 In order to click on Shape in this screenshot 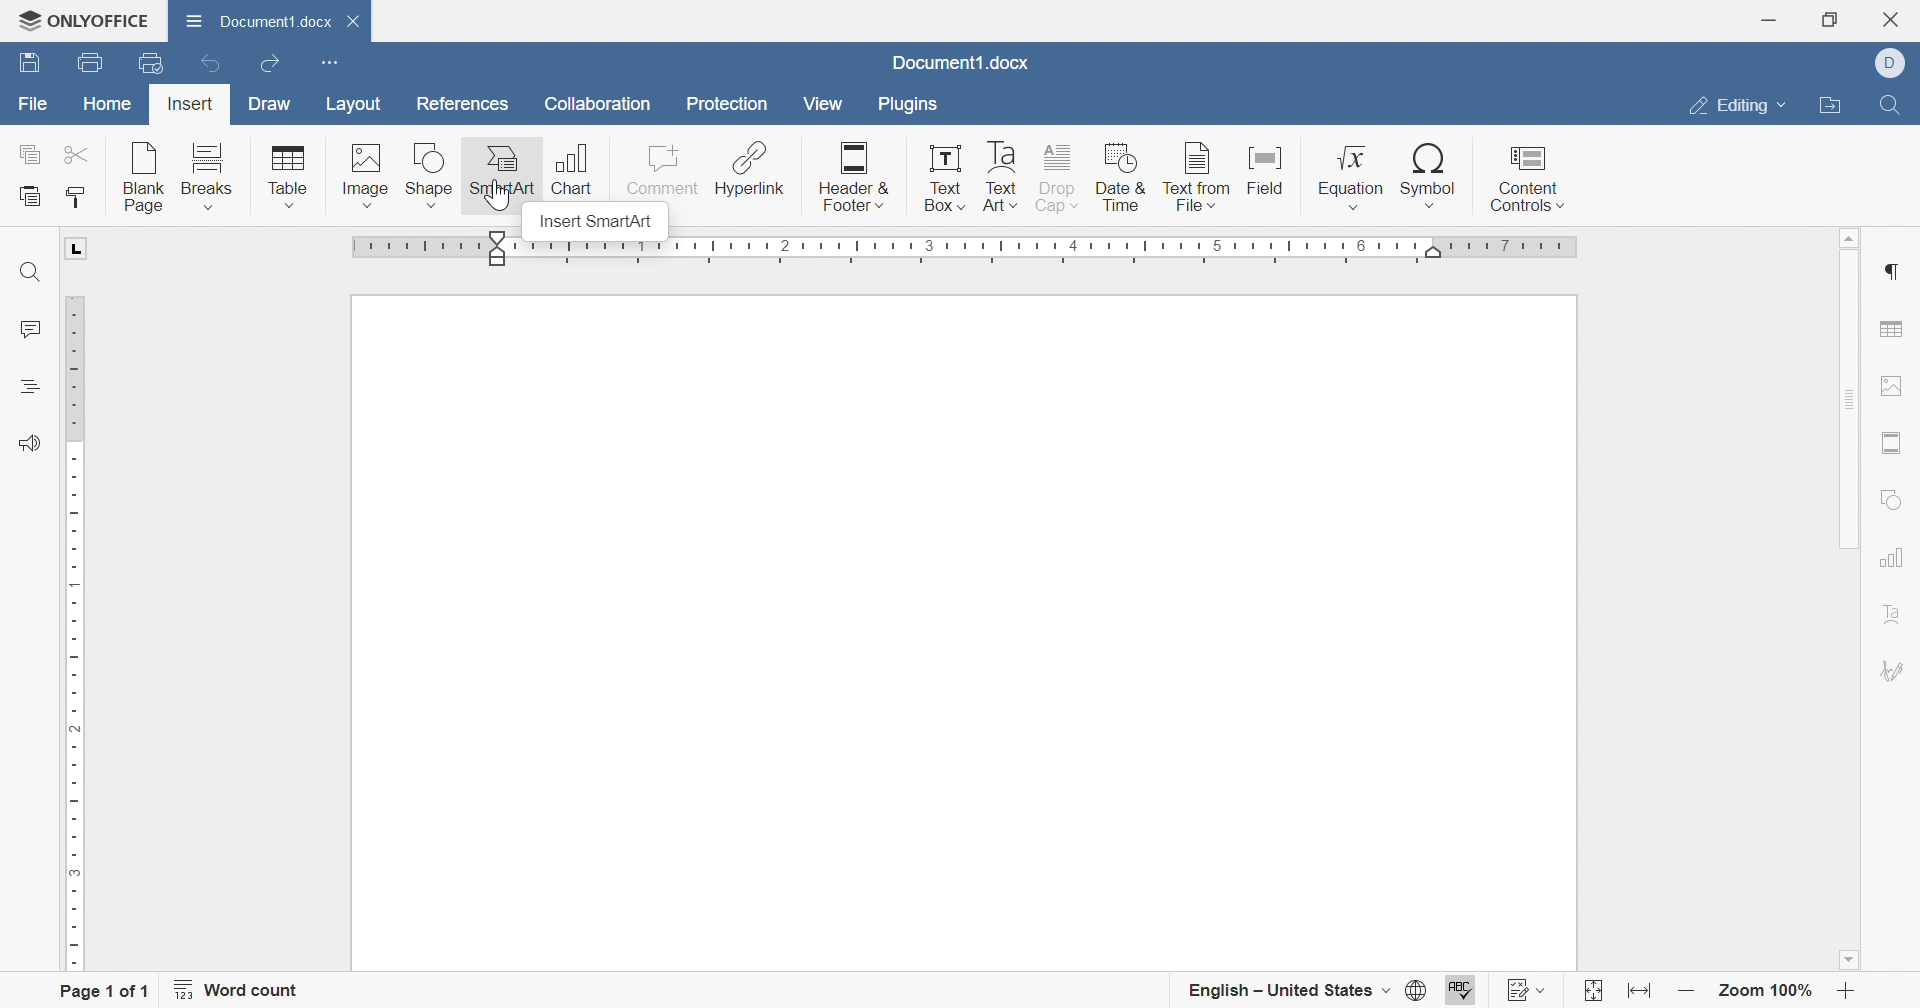, I will do `click(430, 176)`.